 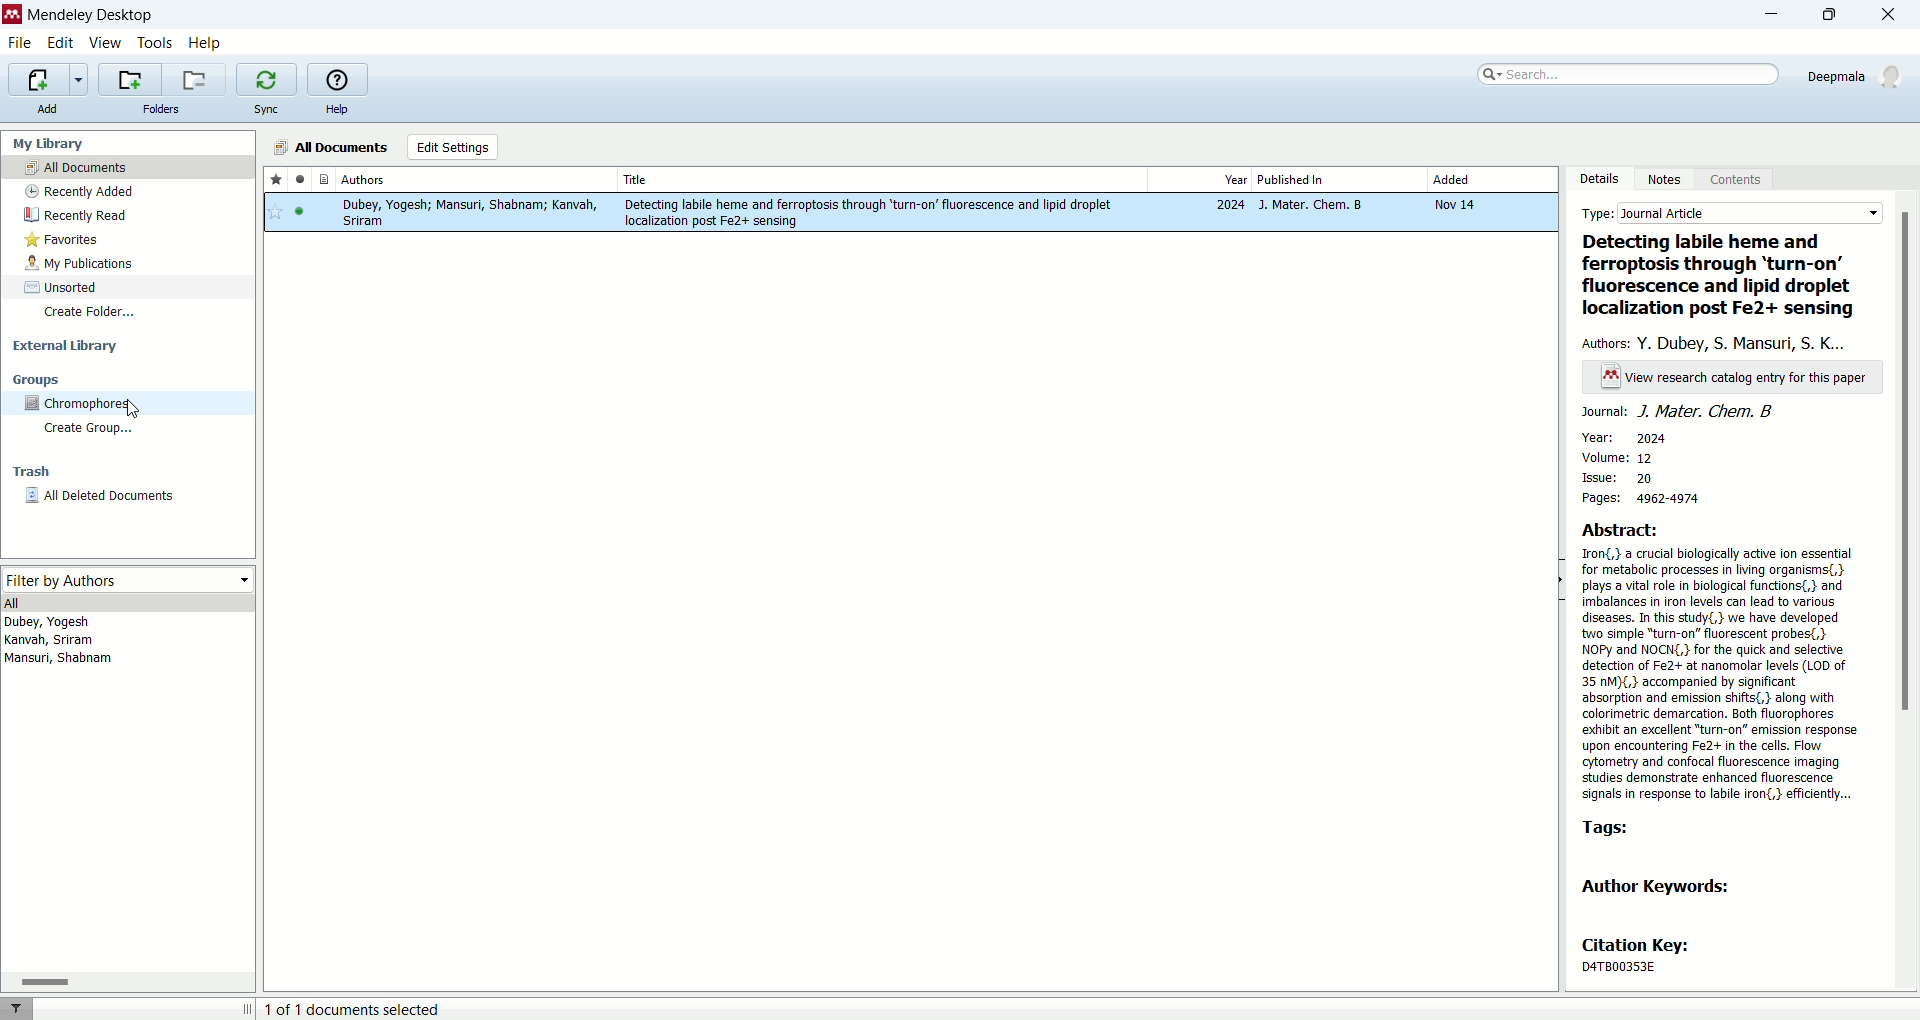 I want to click on kanvah, sriram, so click(x=49, y=641).